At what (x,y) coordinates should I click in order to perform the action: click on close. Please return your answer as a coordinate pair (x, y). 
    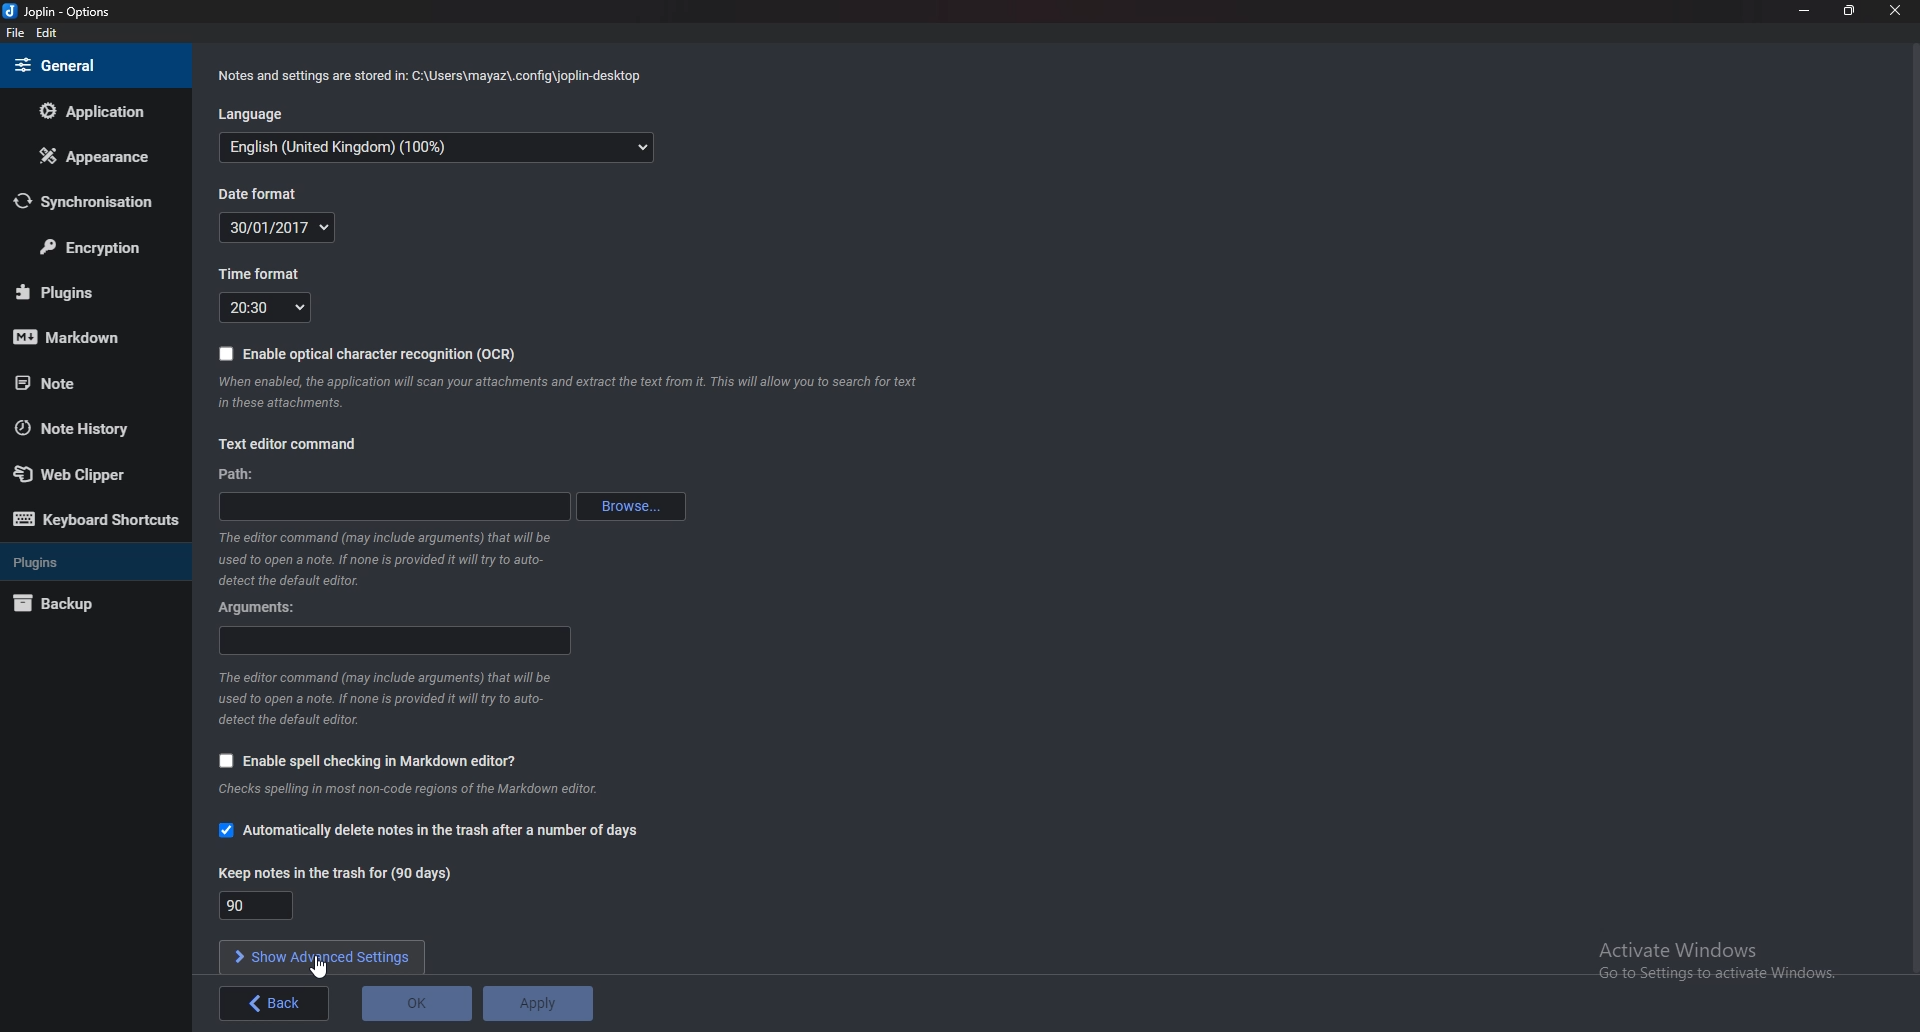
    Looking at the image, I should click on (1892, 10).